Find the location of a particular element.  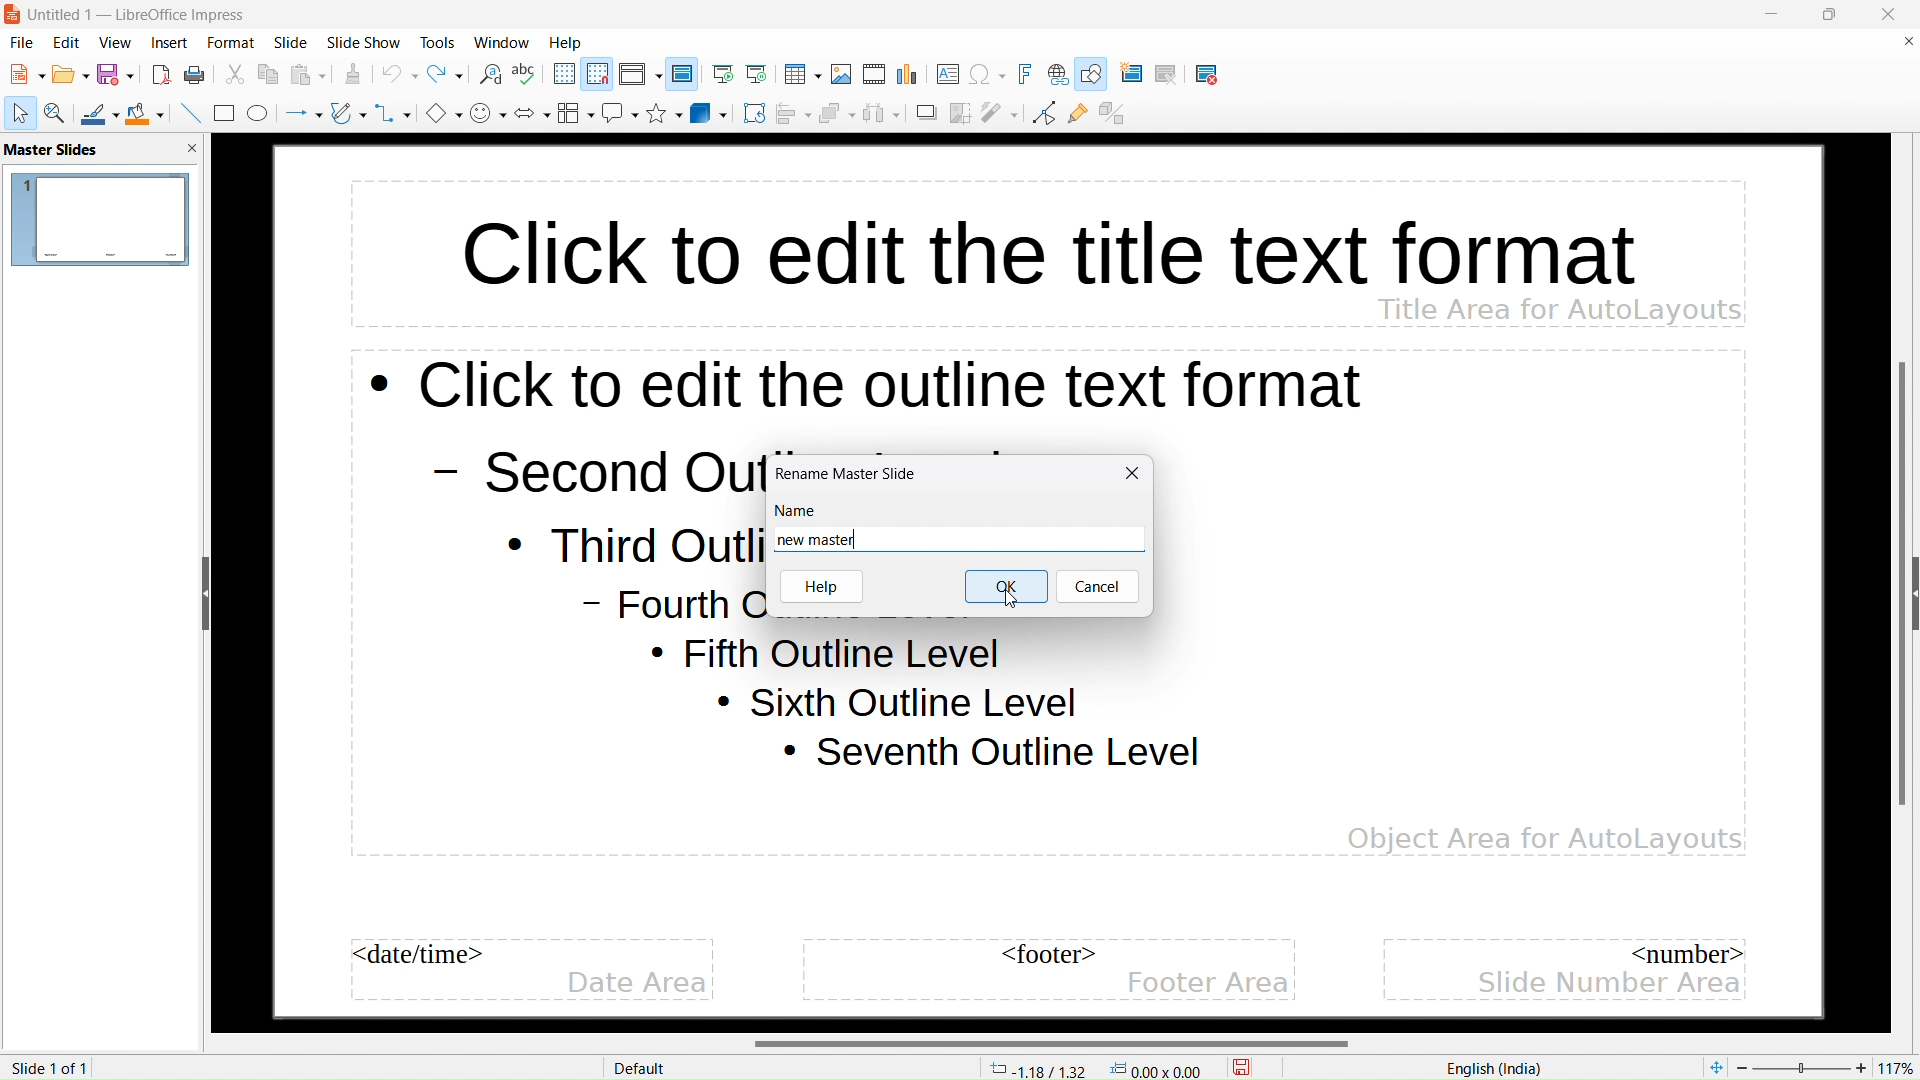

minimize is located at coordinates (1772, 14).